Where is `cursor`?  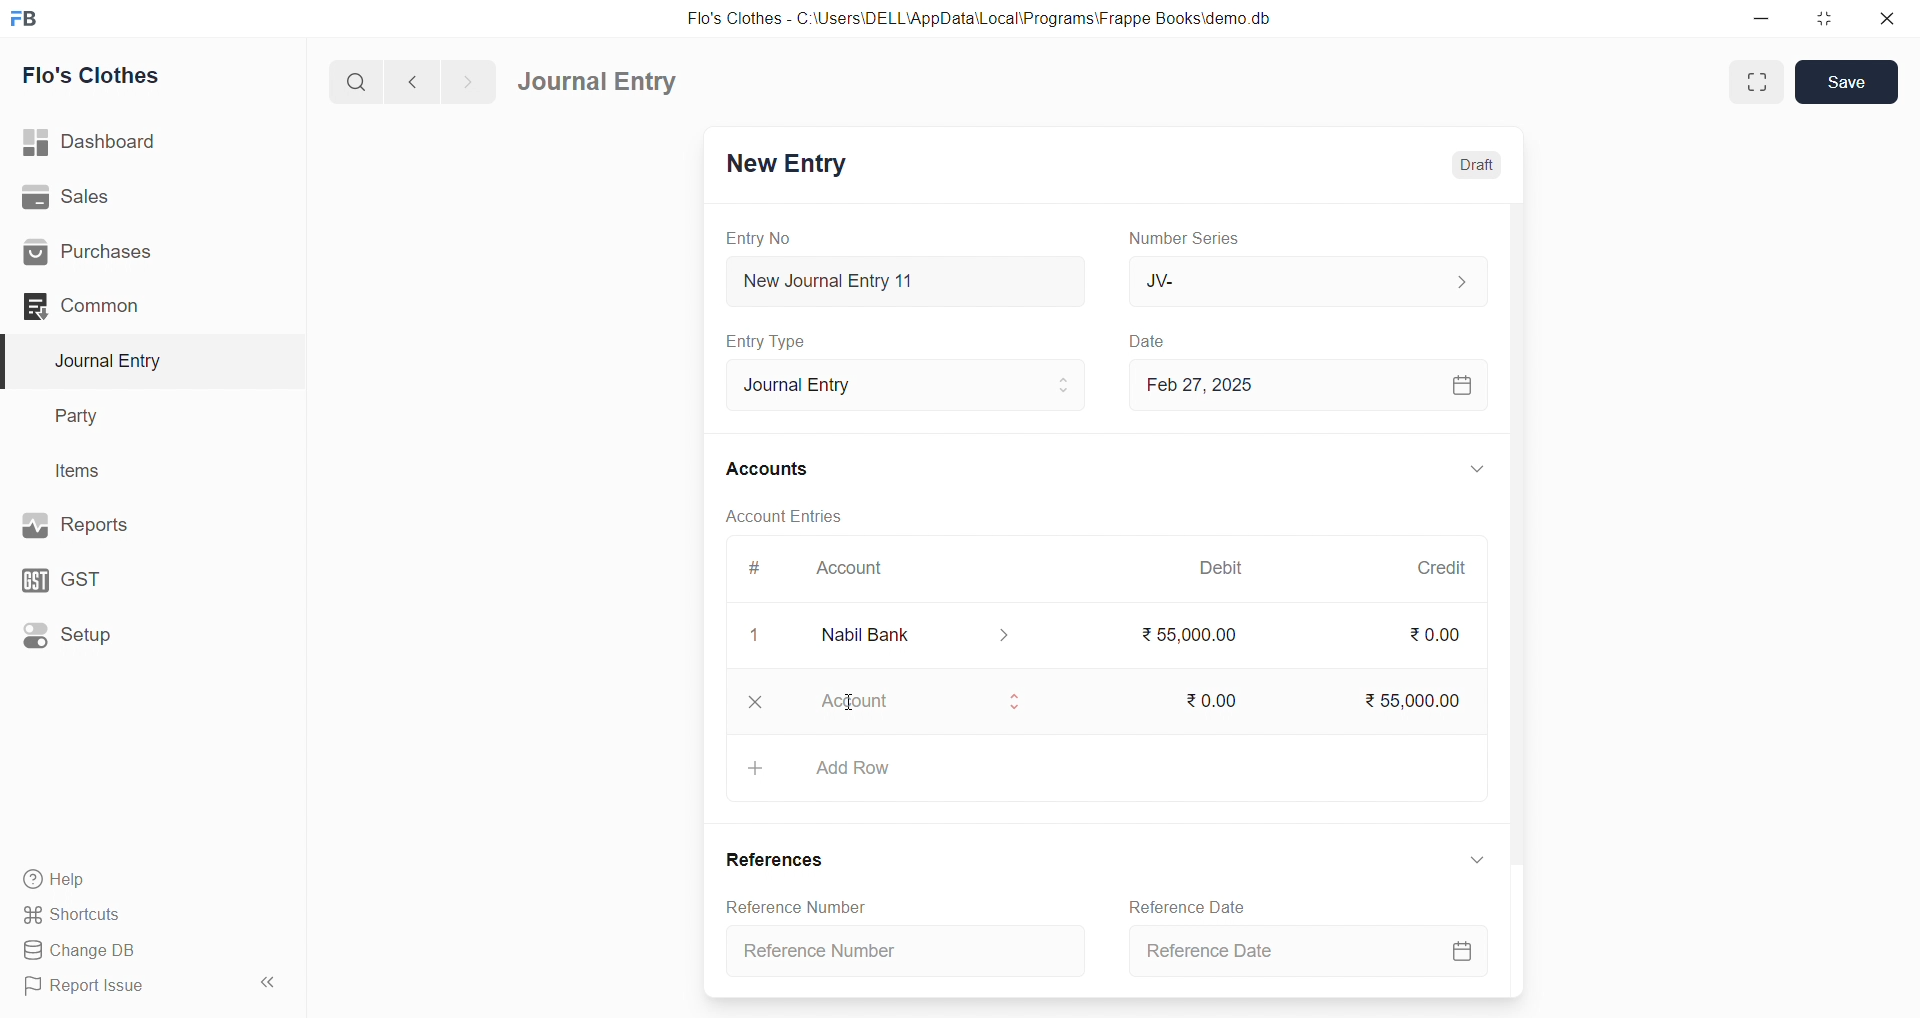
cursor is located at coordinates (854, 711).